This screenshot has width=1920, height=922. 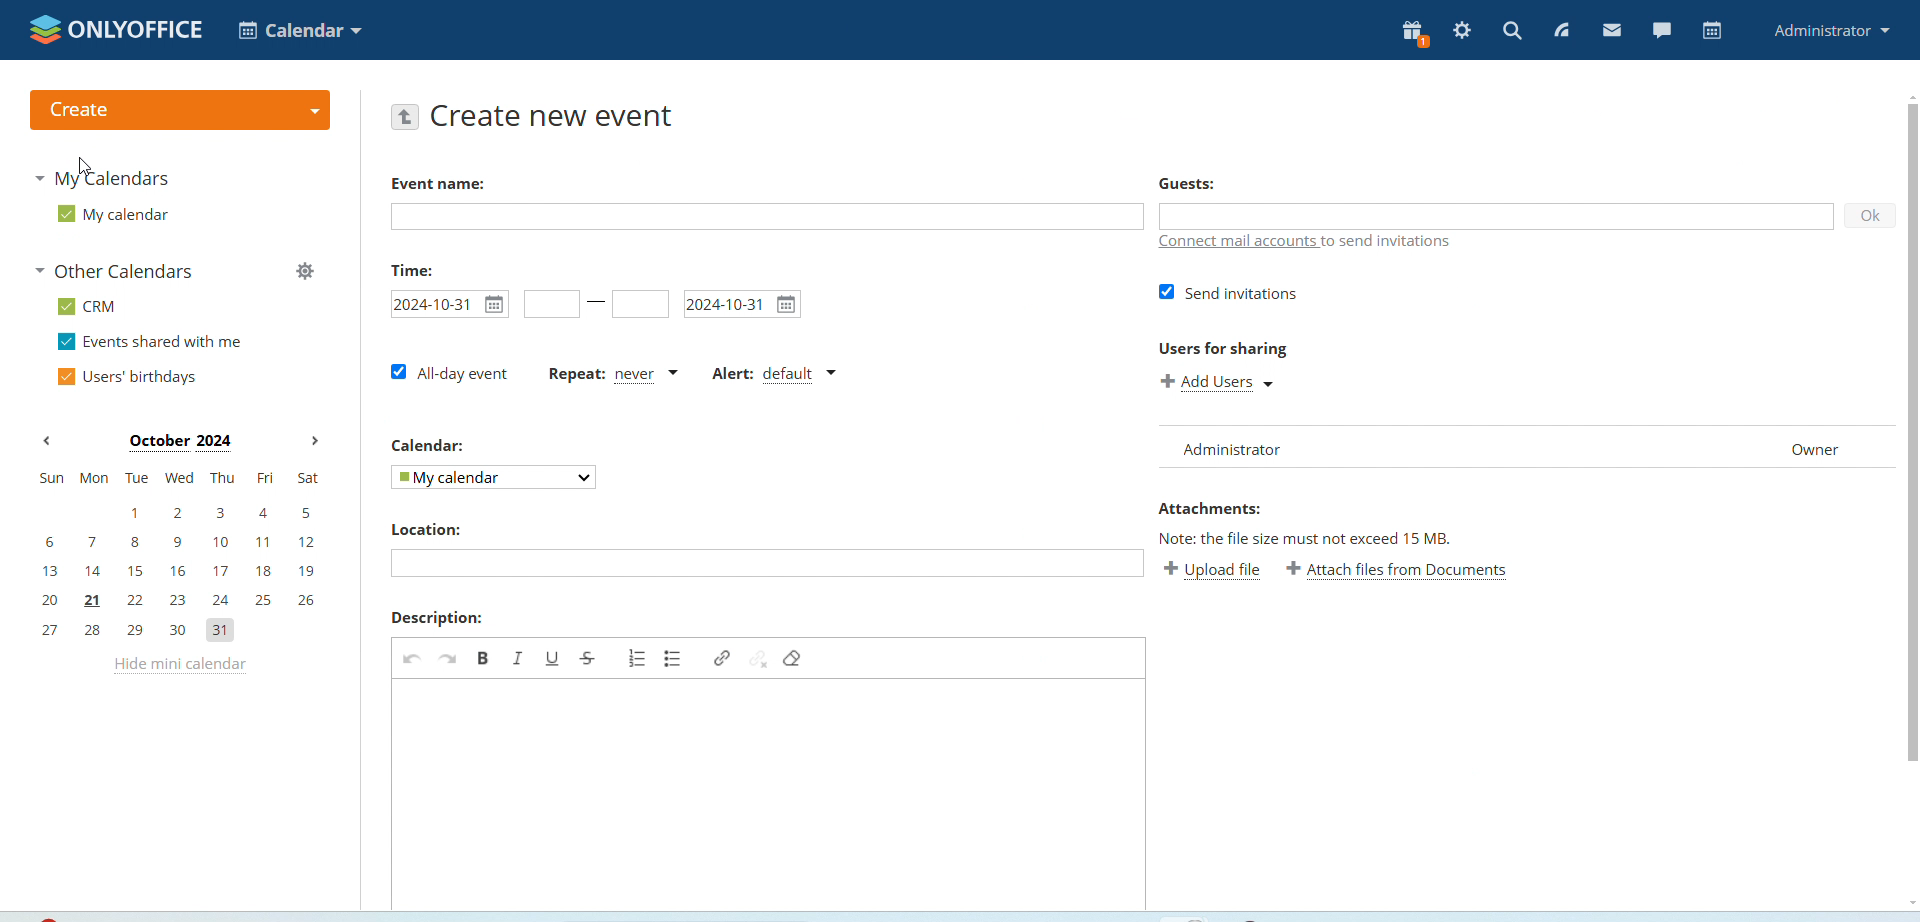 What do you see at coordinates (635, 657) in the screenshot?
I see `add numbered list` at bounding box center [635, 657].